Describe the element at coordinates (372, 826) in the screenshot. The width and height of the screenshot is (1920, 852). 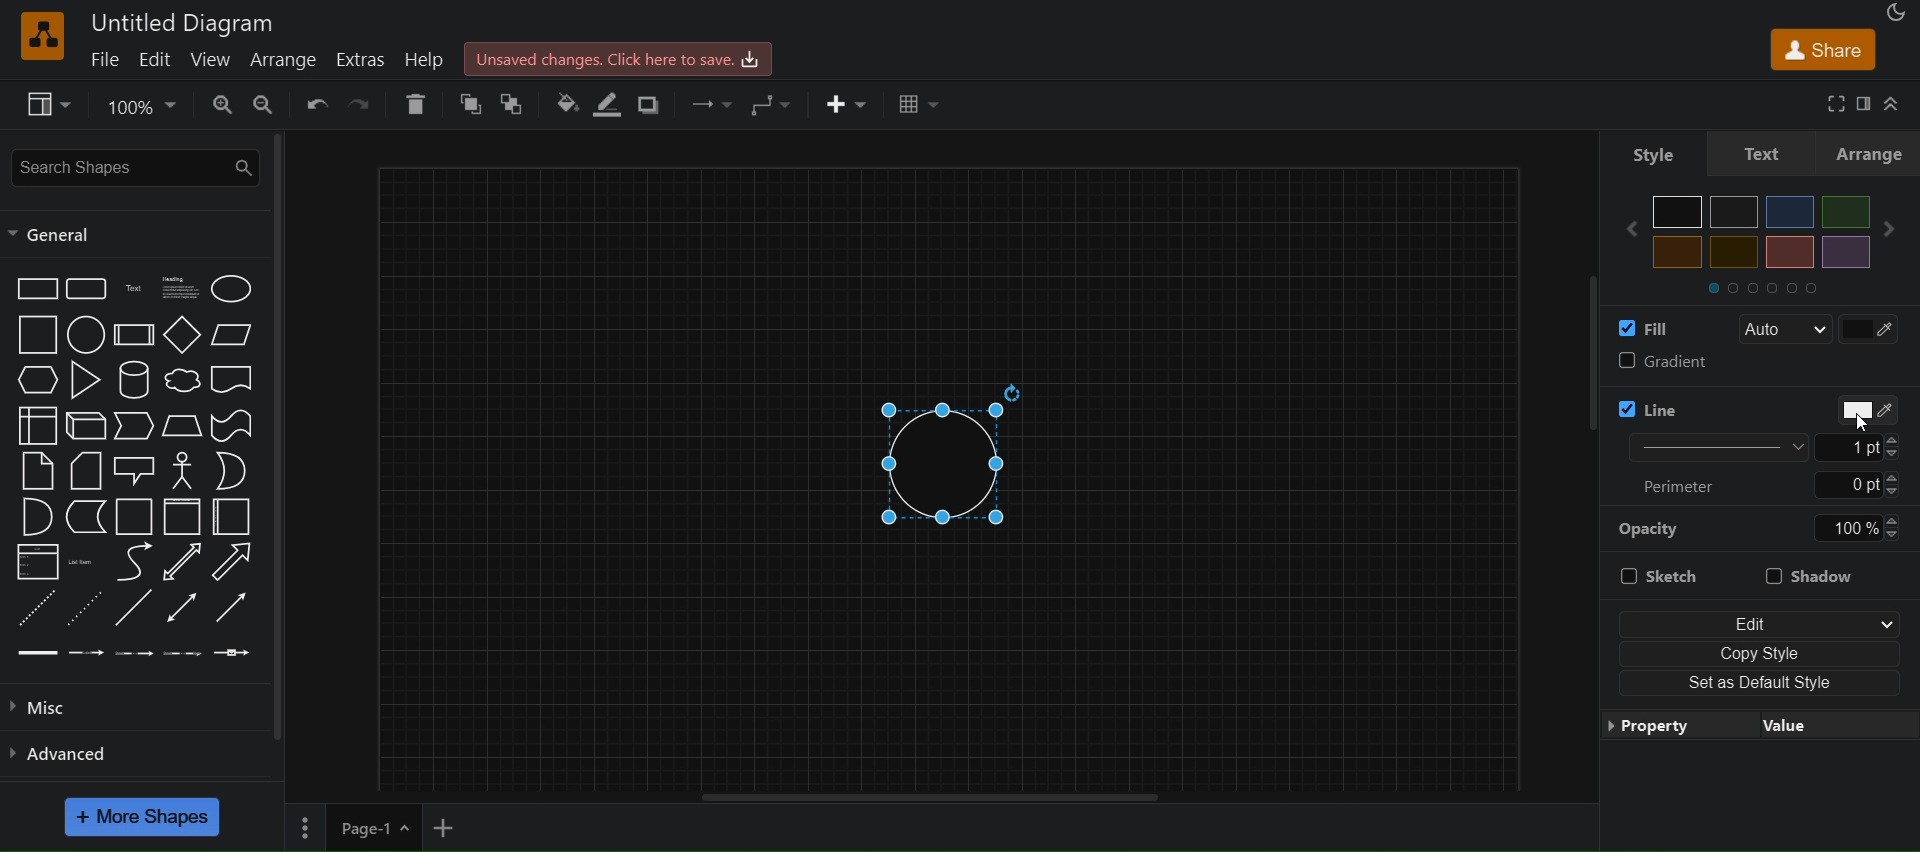
I see `page 1` at that location.